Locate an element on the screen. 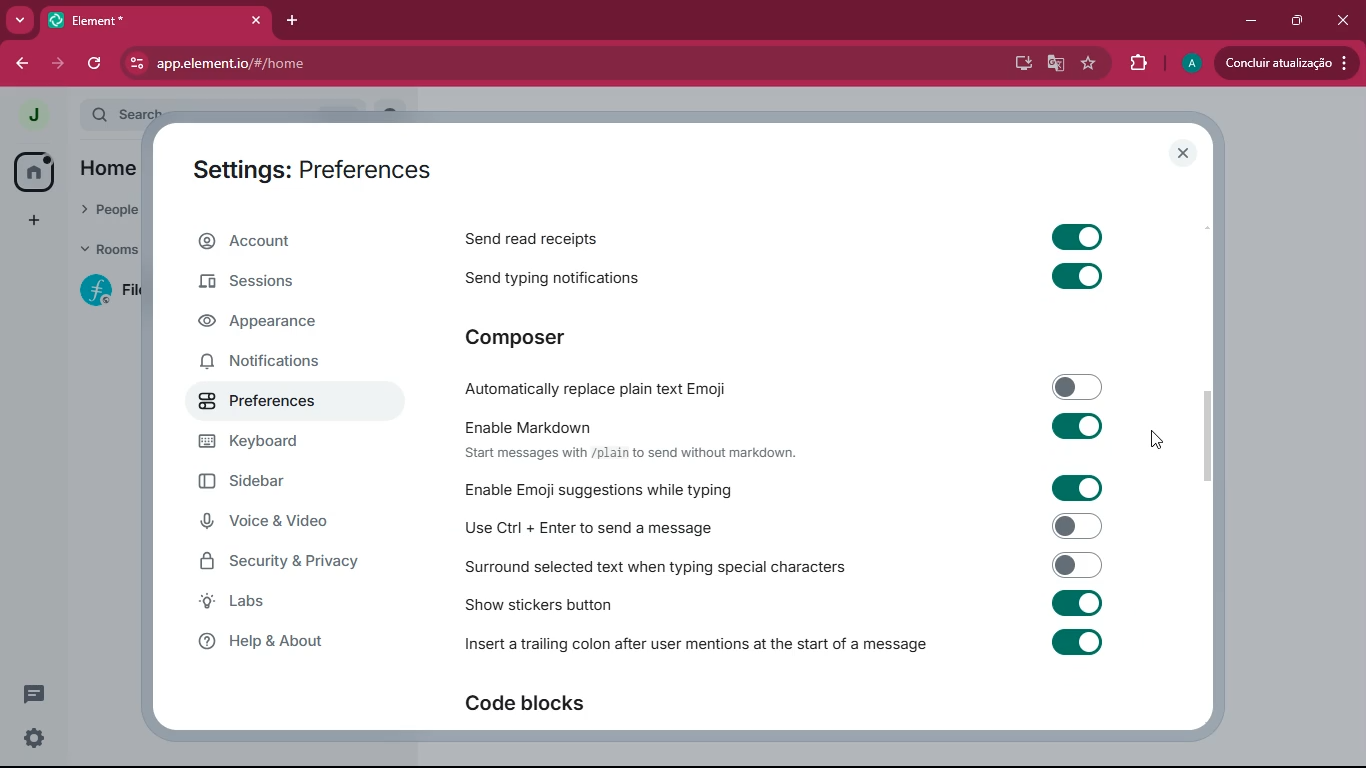  preferences is located at coordinates (274, 406).